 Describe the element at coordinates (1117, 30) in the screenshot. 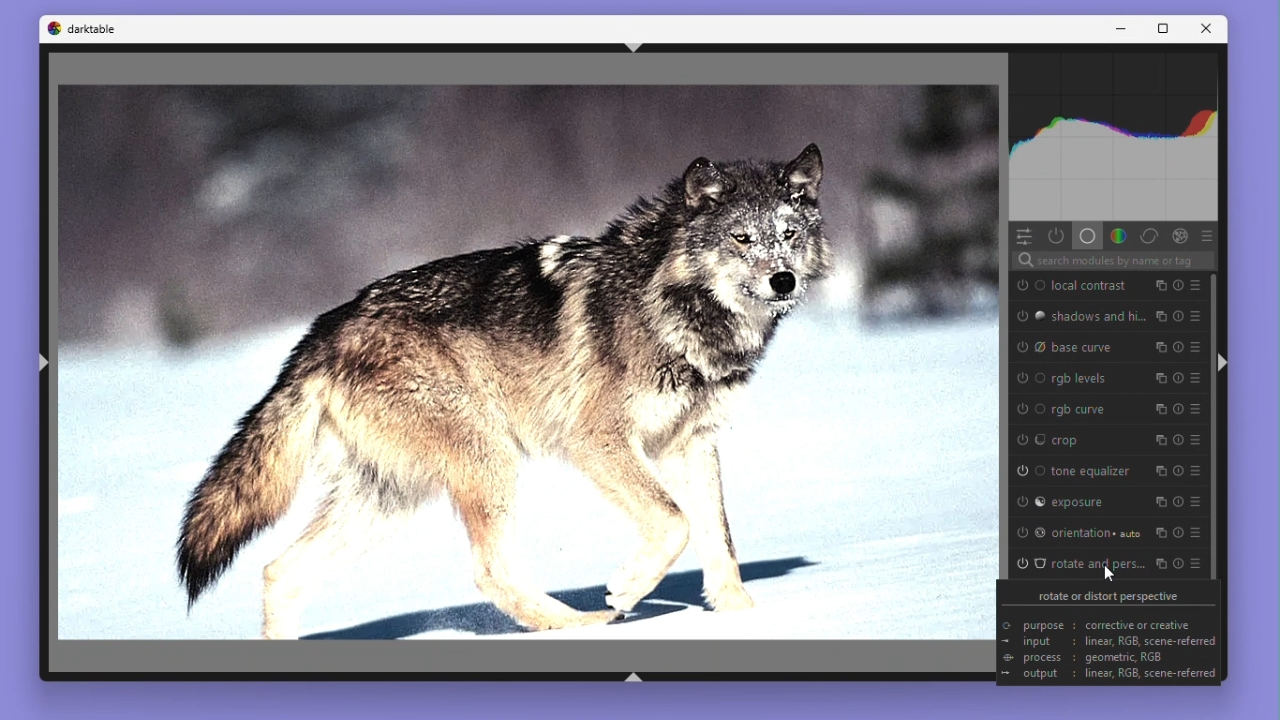

I see `Minimise` at that location.